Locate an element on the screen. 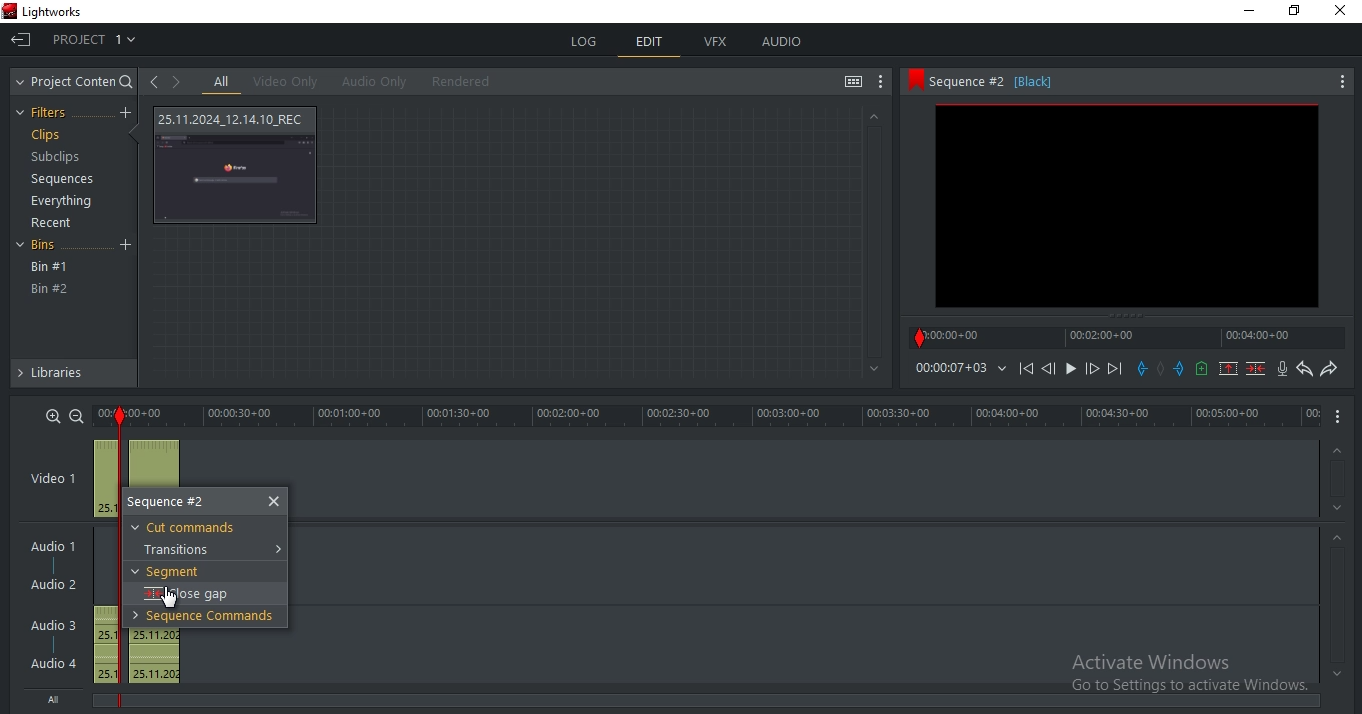 This screenshot has width=1362, height=714. zoom in is located at coordinates (54, 415).